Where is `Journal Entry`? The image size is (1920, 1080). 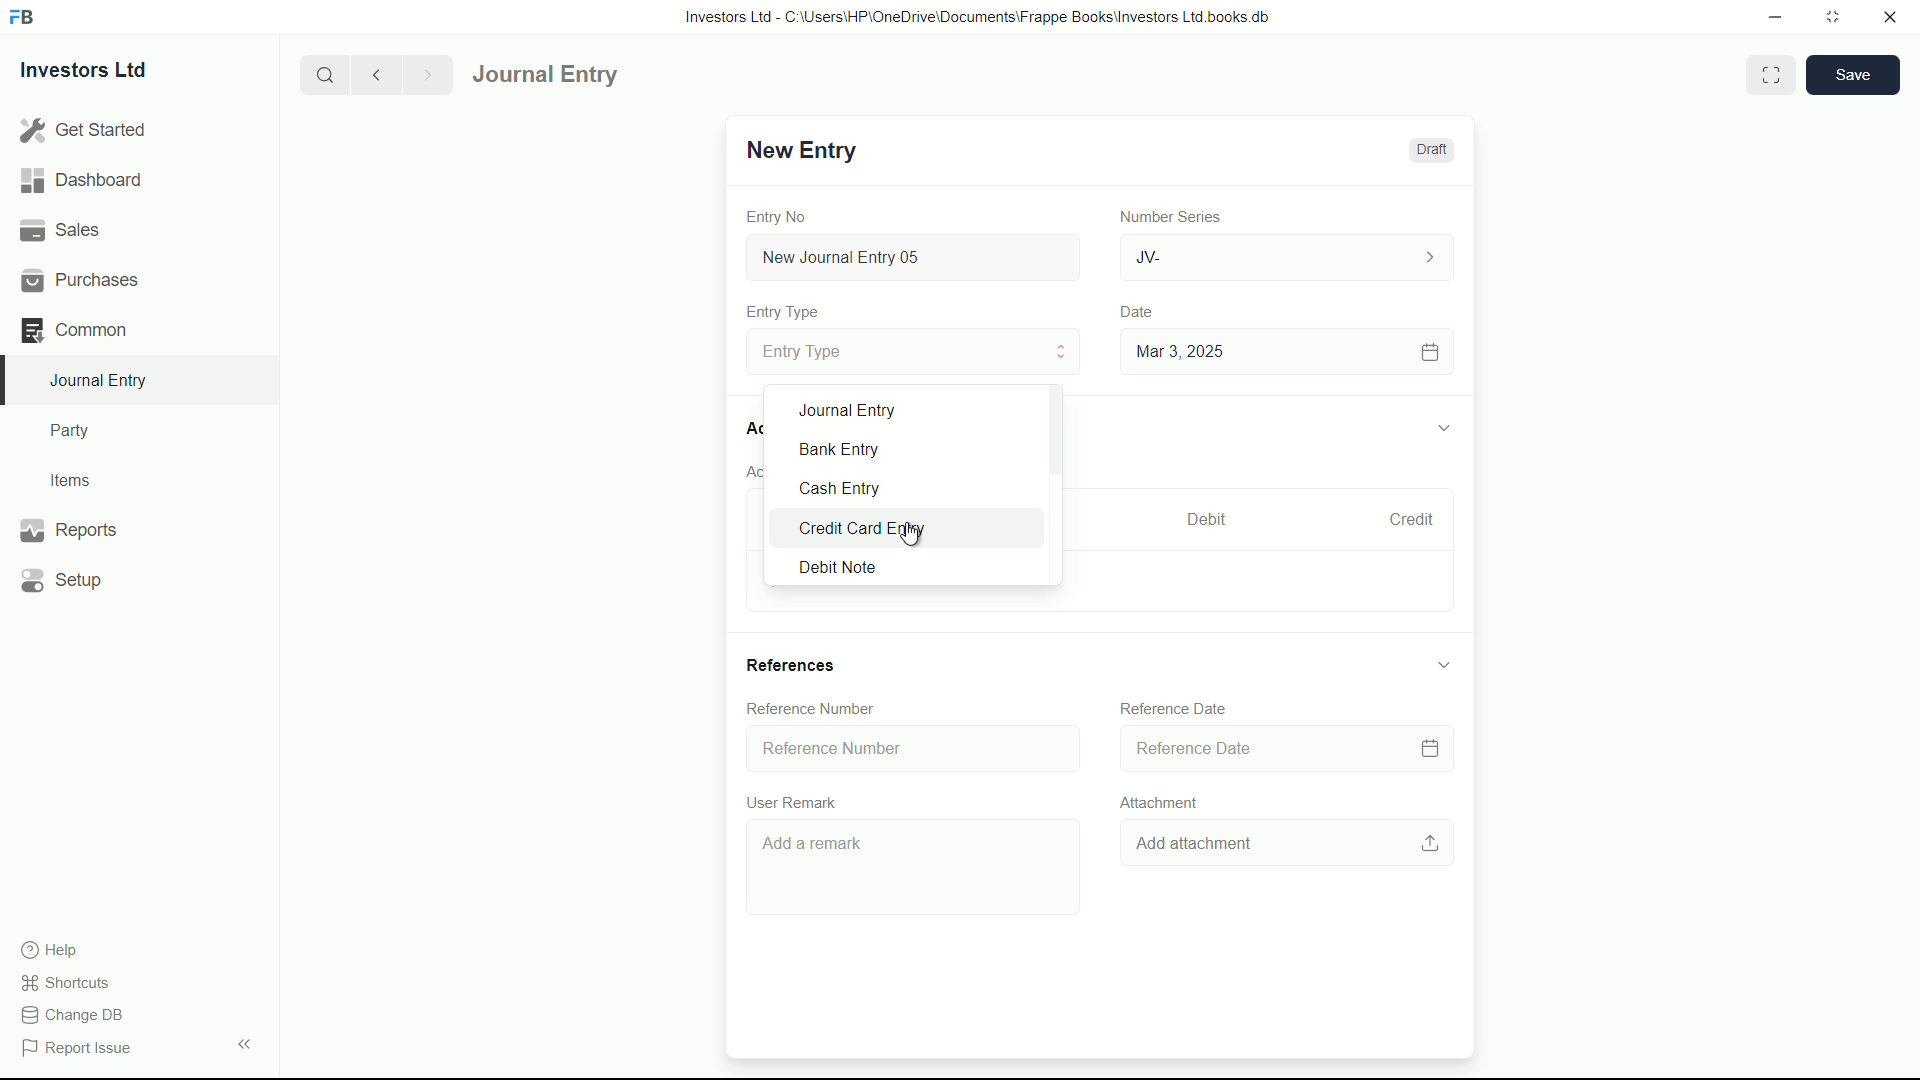 Journal Entry is located at coordinates (858, 410).